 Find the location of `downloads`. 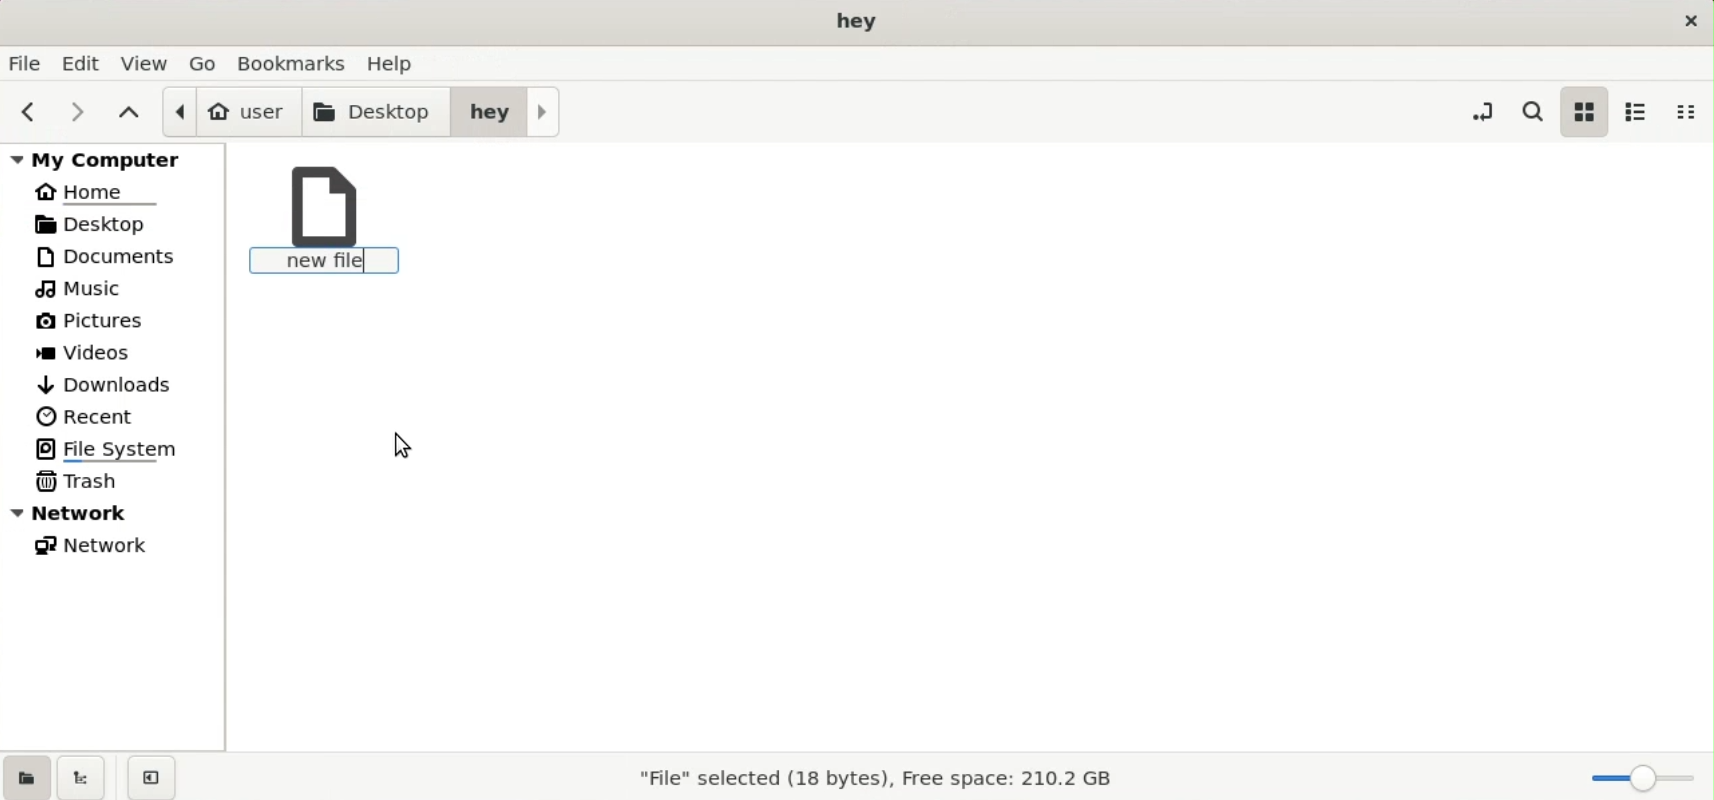

downloads is located at coordinates (107, 382).